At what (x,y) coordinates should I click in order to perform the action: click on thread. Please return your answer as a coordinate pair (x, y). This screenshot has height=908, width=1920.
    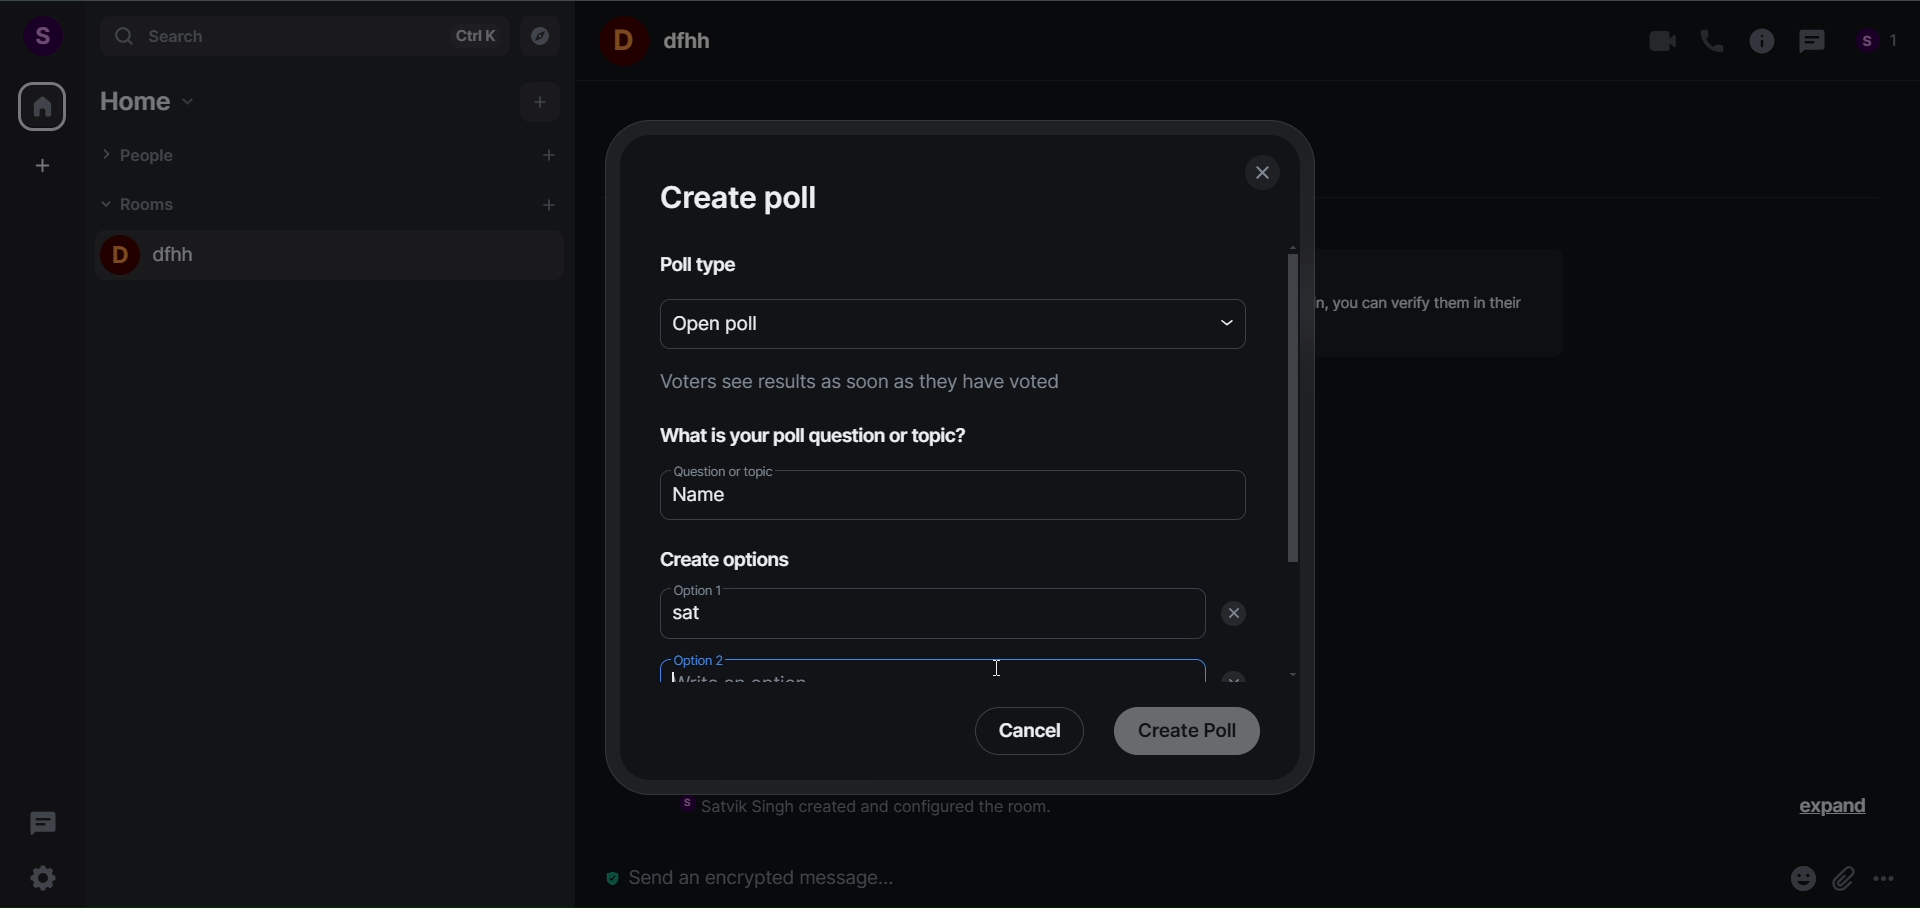
    Looking at the image, I should click on (1808, 43).